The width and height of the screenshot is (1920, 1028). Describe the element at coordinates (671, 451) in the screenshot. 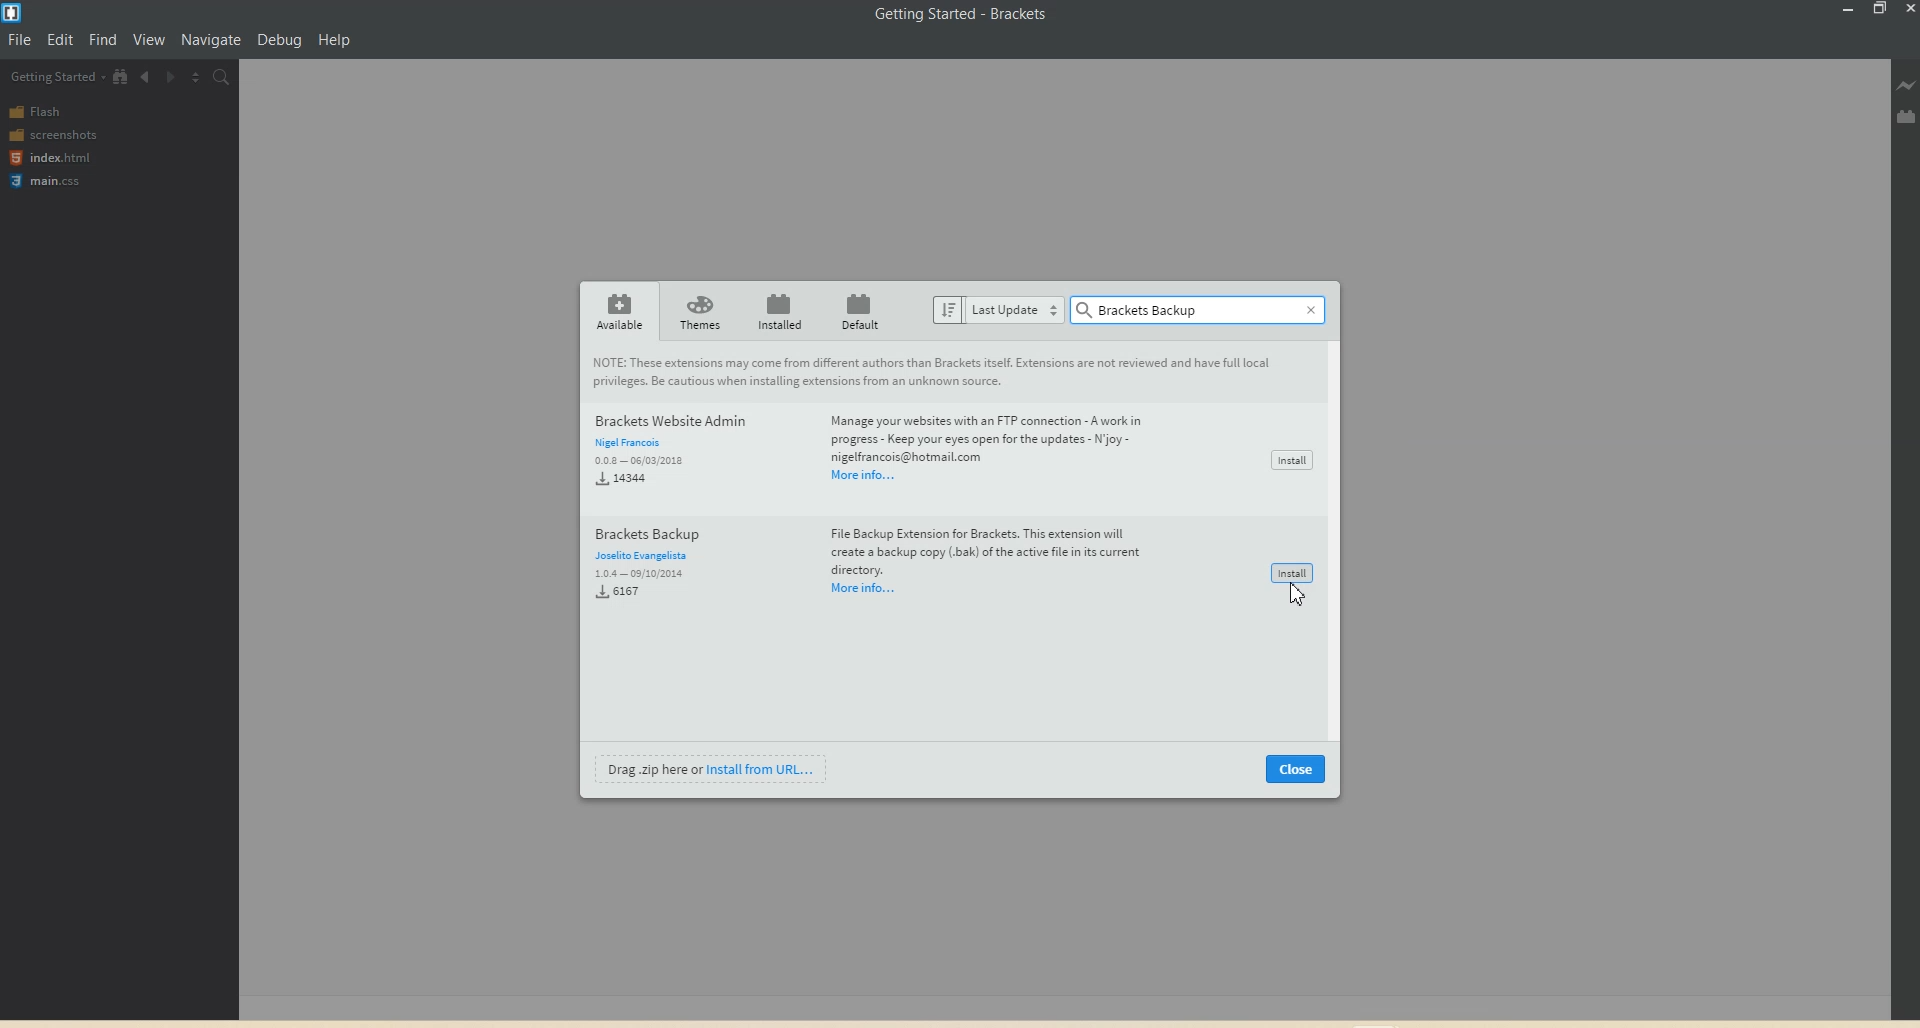

I see `Brackets Website Admin Nigel Francois 0.0.8 - 06/03/2018 14344` at that location.